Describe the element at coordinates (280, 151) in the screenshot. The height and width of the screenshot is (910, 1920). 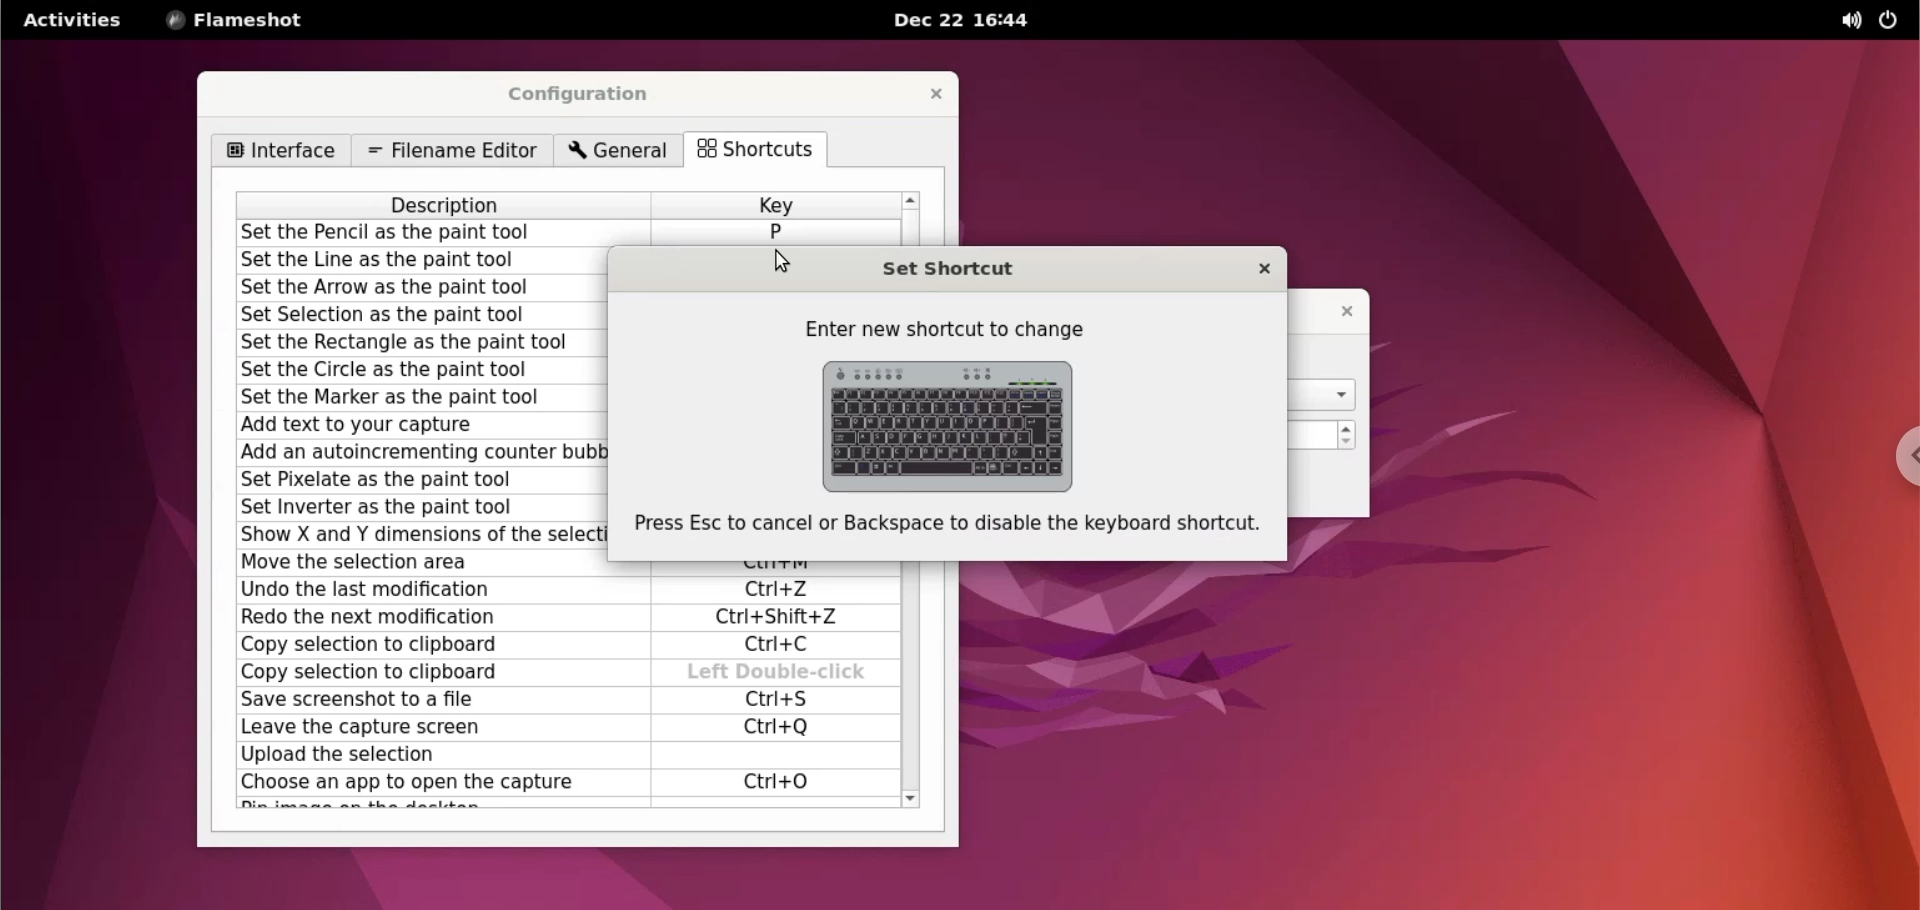
I see `interface ` at that location.